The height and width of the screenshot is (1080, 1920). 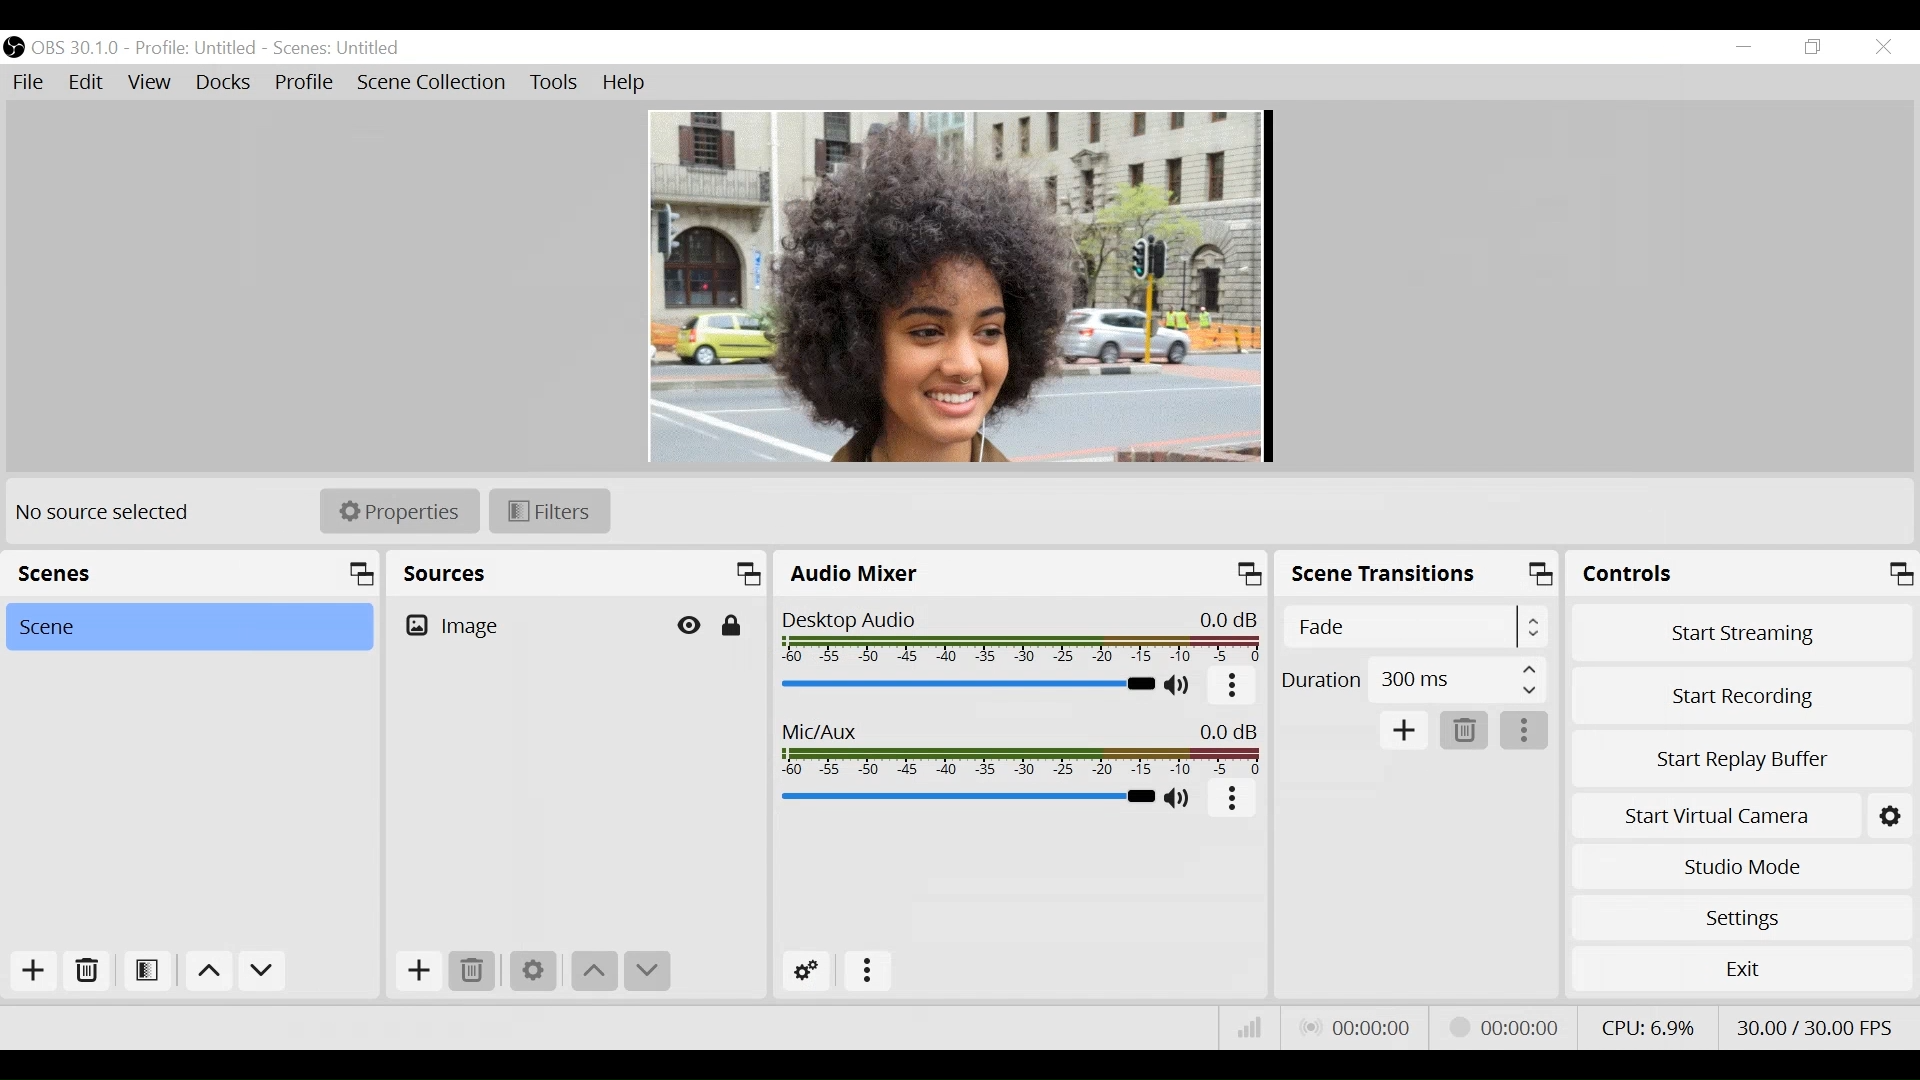 What do you see at coordinates (549, 513) in the screenshot?
I see `Filter` at bounding box center [549, 513].